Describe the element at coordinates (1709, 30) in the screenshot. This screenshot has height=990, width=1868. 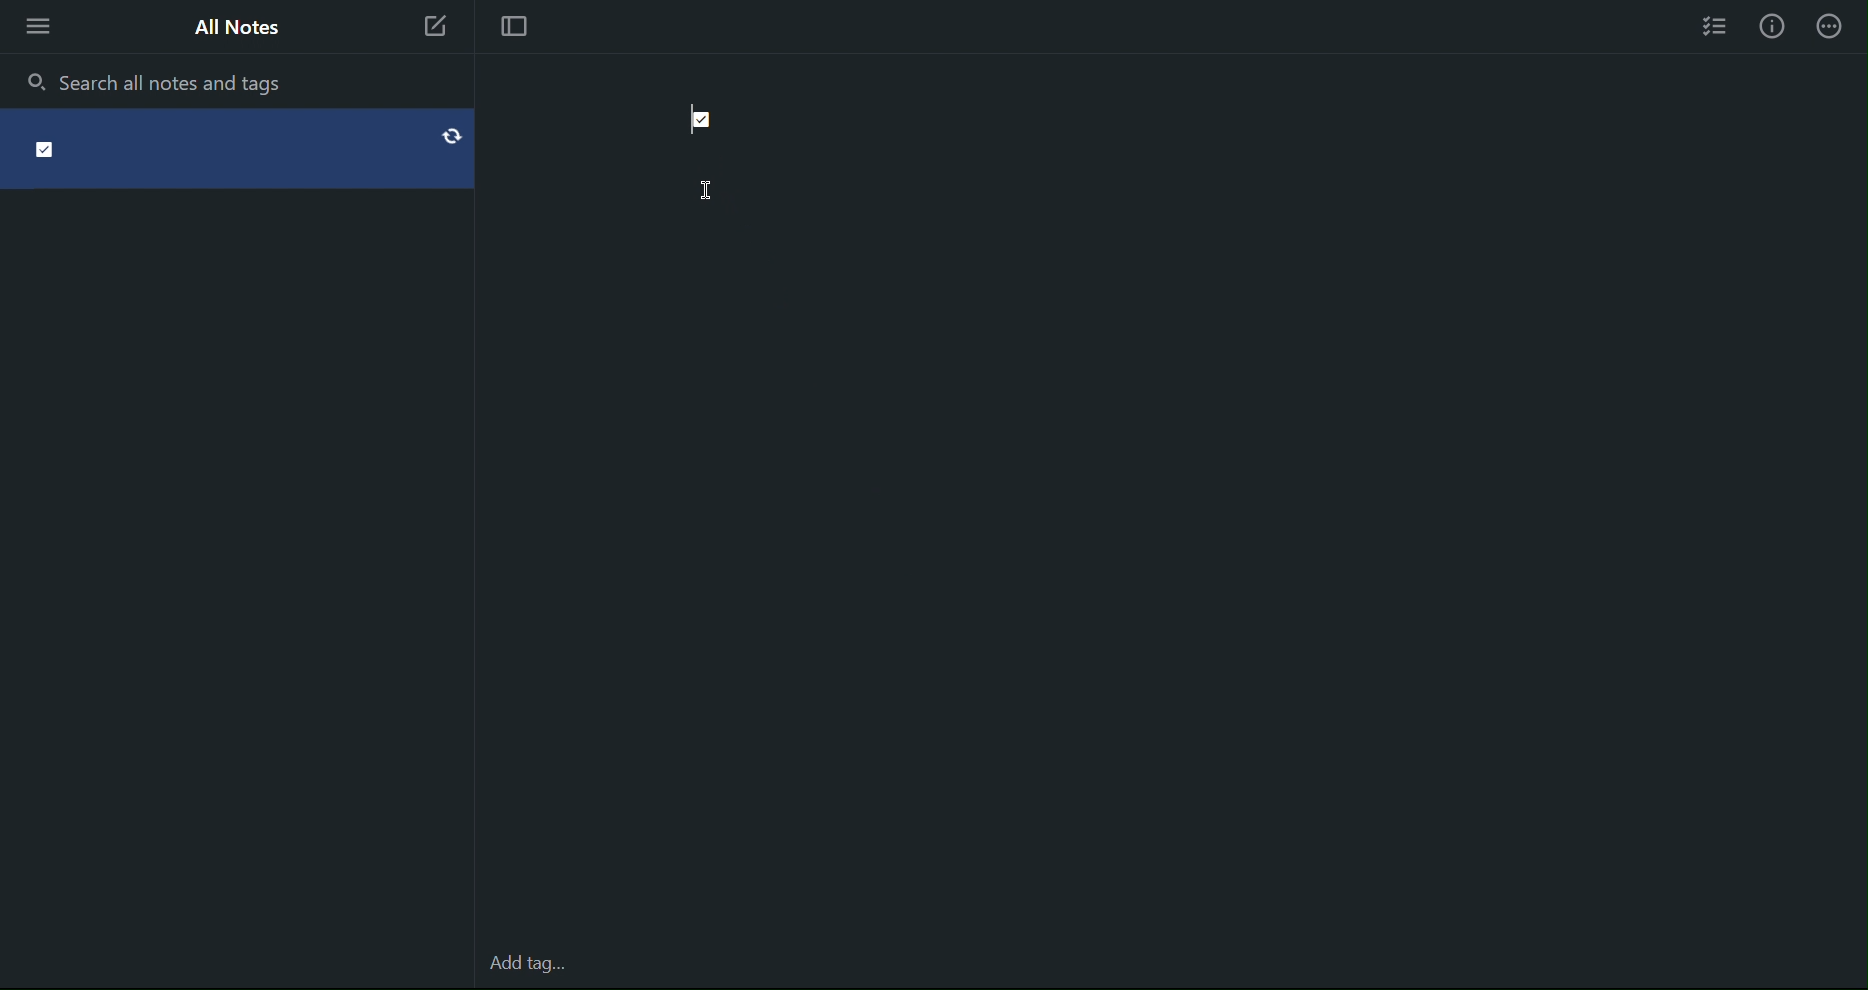
I see `Checklist` at that location.